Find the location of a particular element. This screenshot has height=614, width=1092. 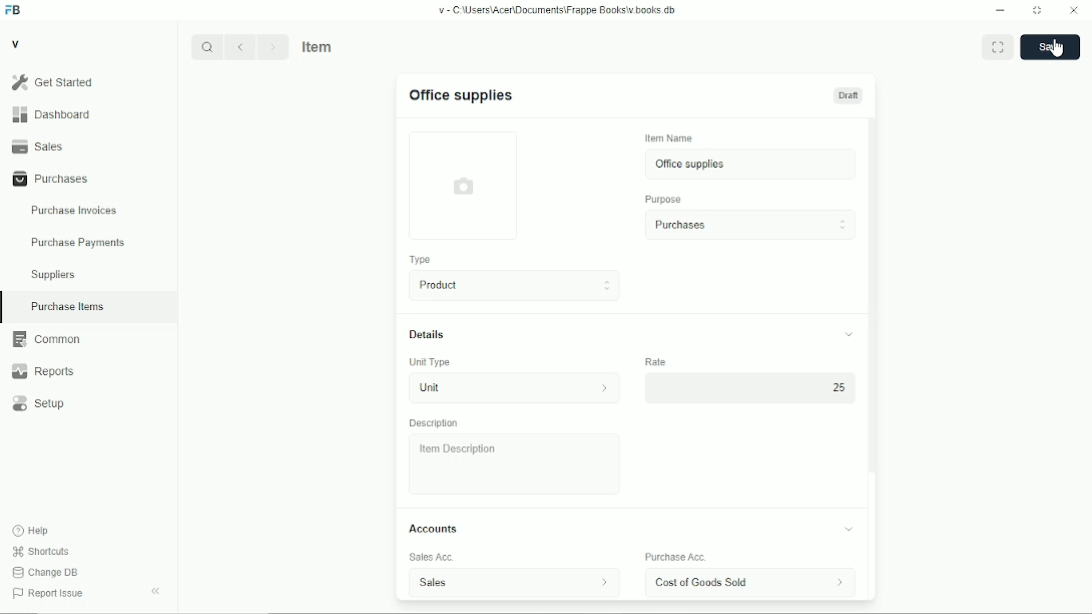

suppliers is located at coordinates (53, 275).